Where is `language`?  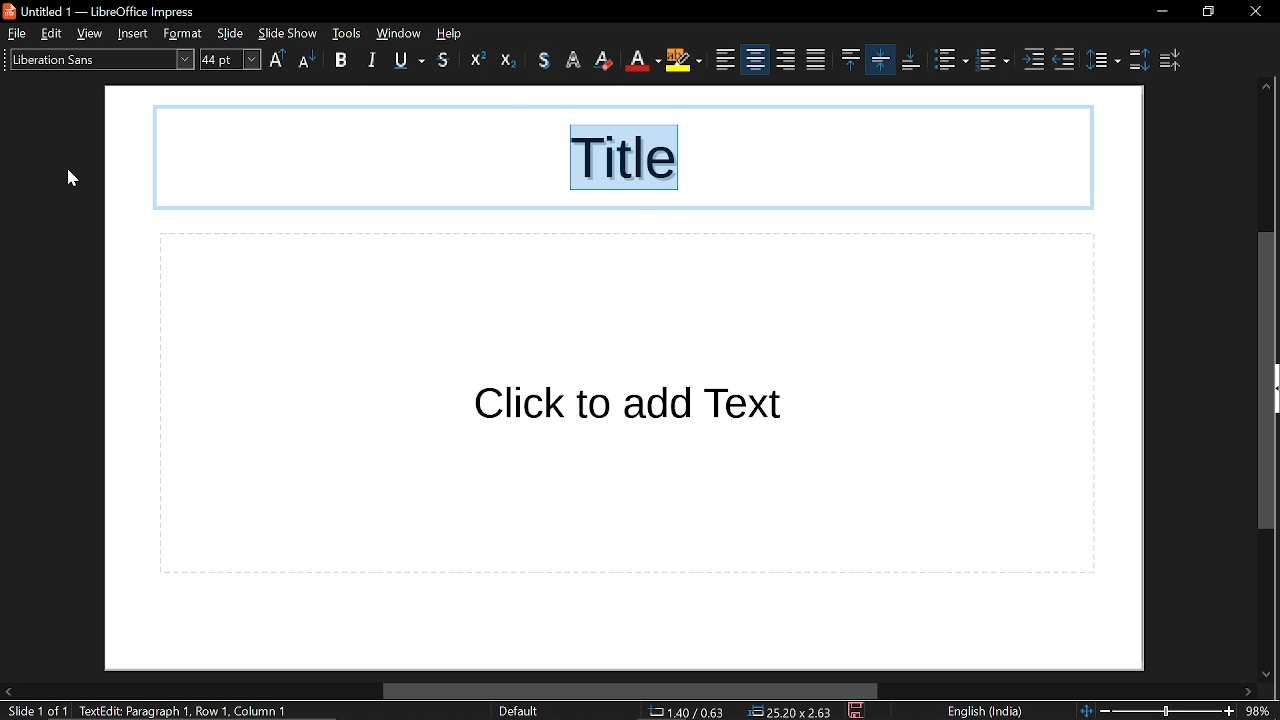 language is located at coordinates (983, 712).